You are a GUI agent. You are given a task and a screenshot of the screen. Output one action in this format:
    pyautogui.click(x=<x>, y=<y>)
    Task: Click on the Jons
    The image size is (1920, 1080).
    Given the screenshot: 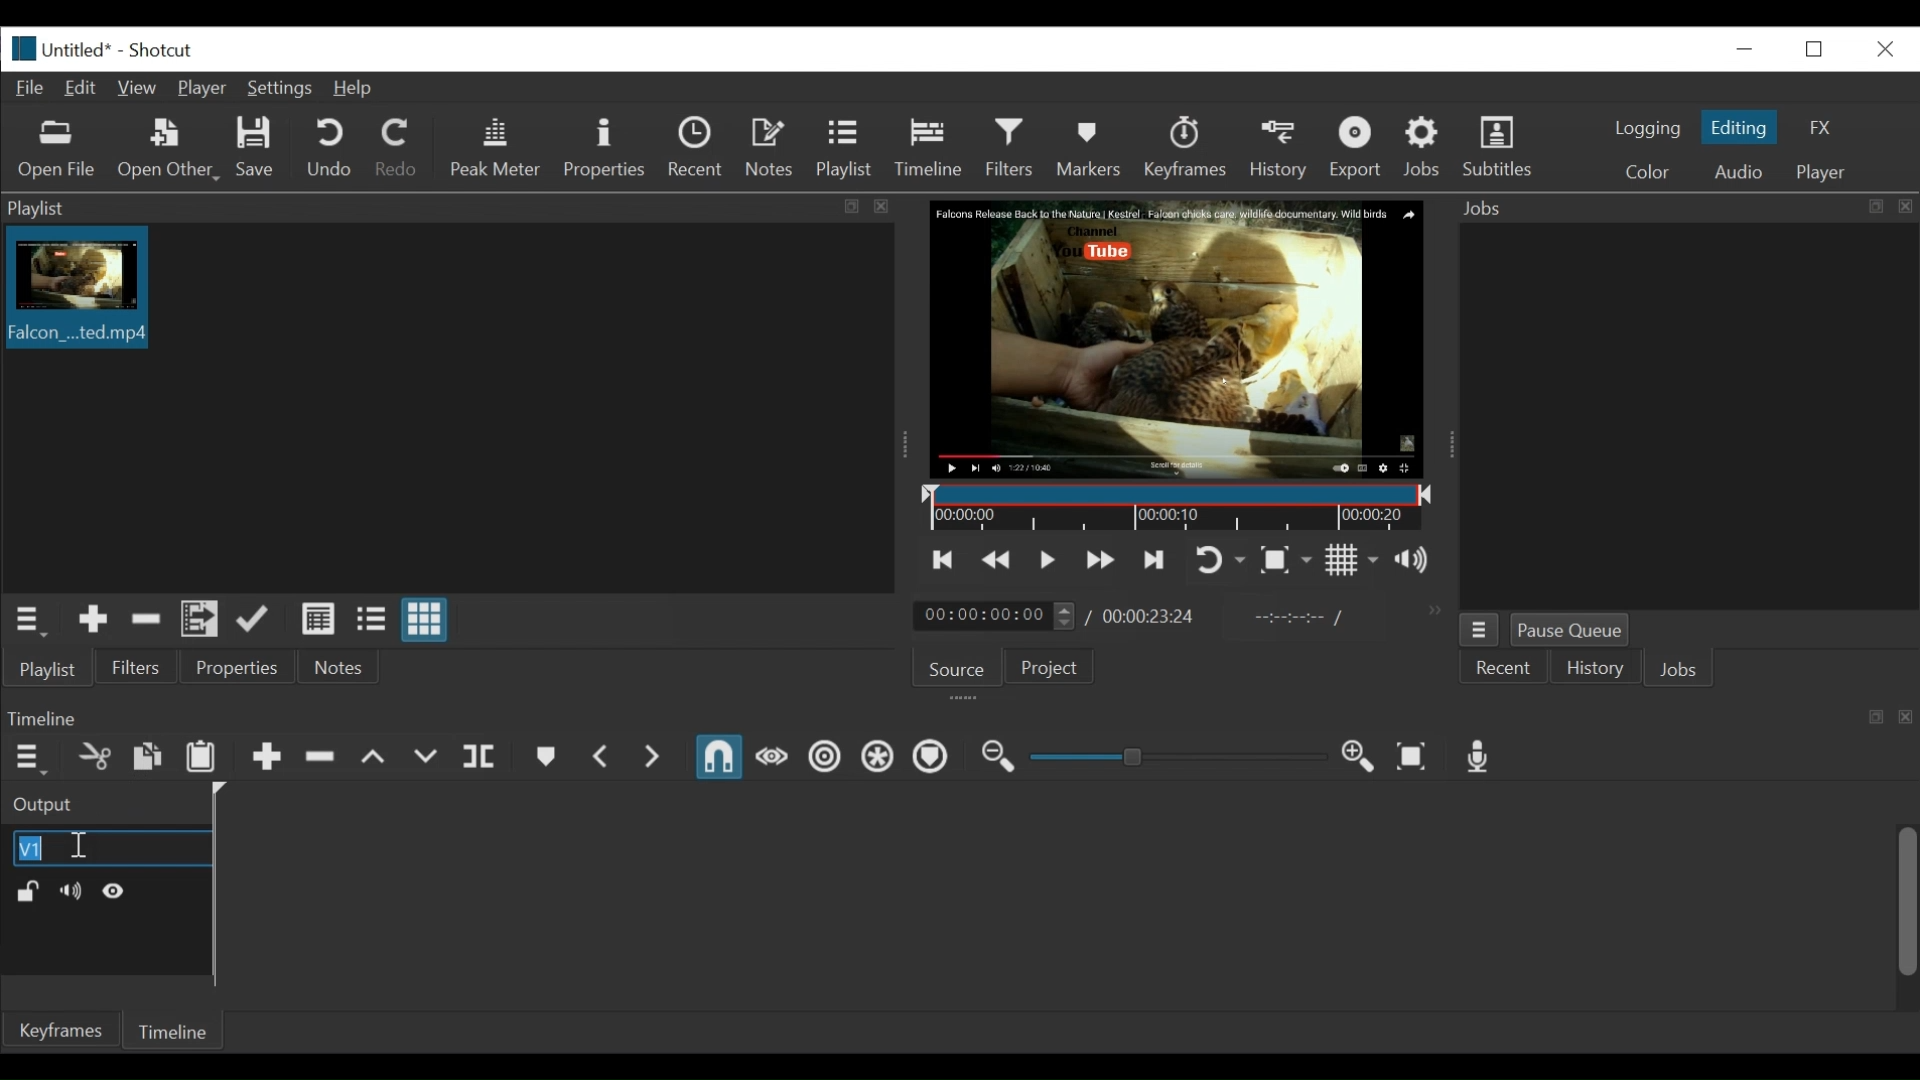 What is the action you would take?
    pyautogui.click(x=1681, y=671)
    